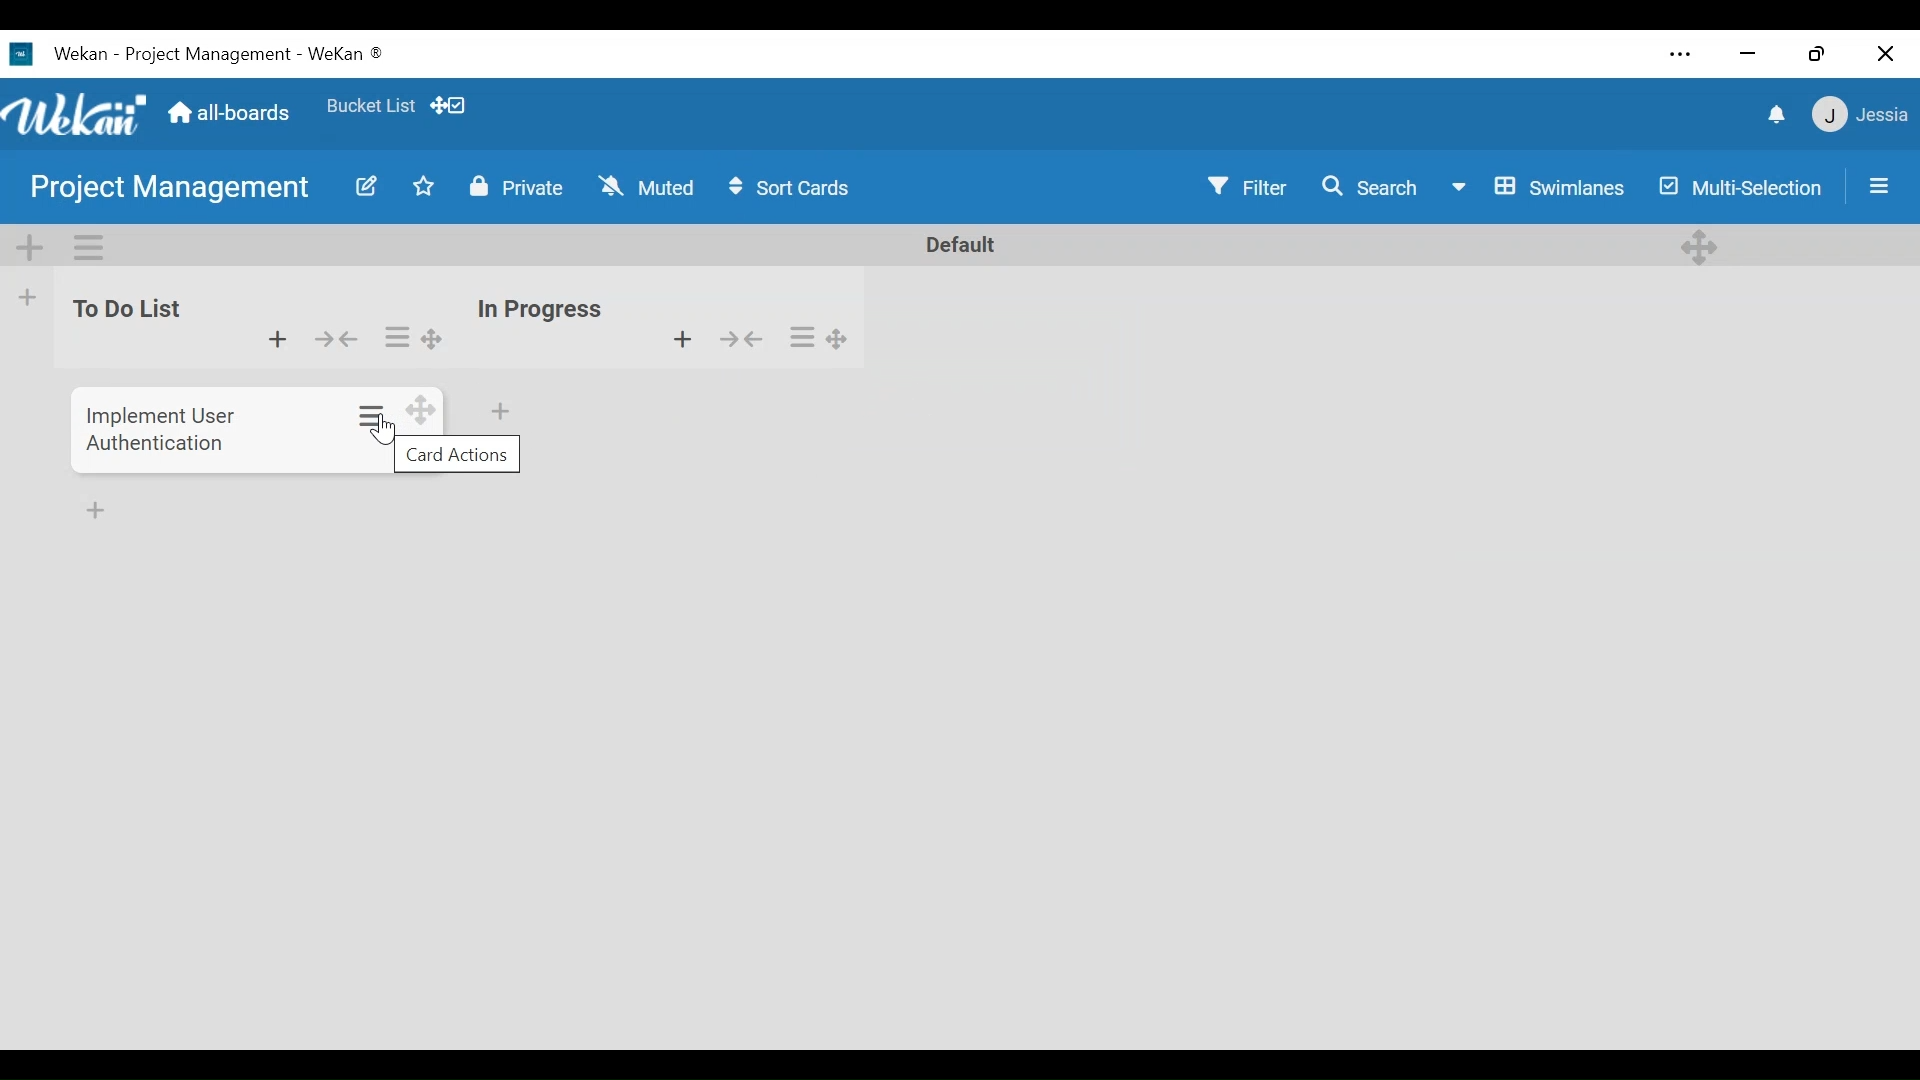 The height and width of the screenshot is (1080, 1920). I want to click on Sort Card, so click(799, 188).